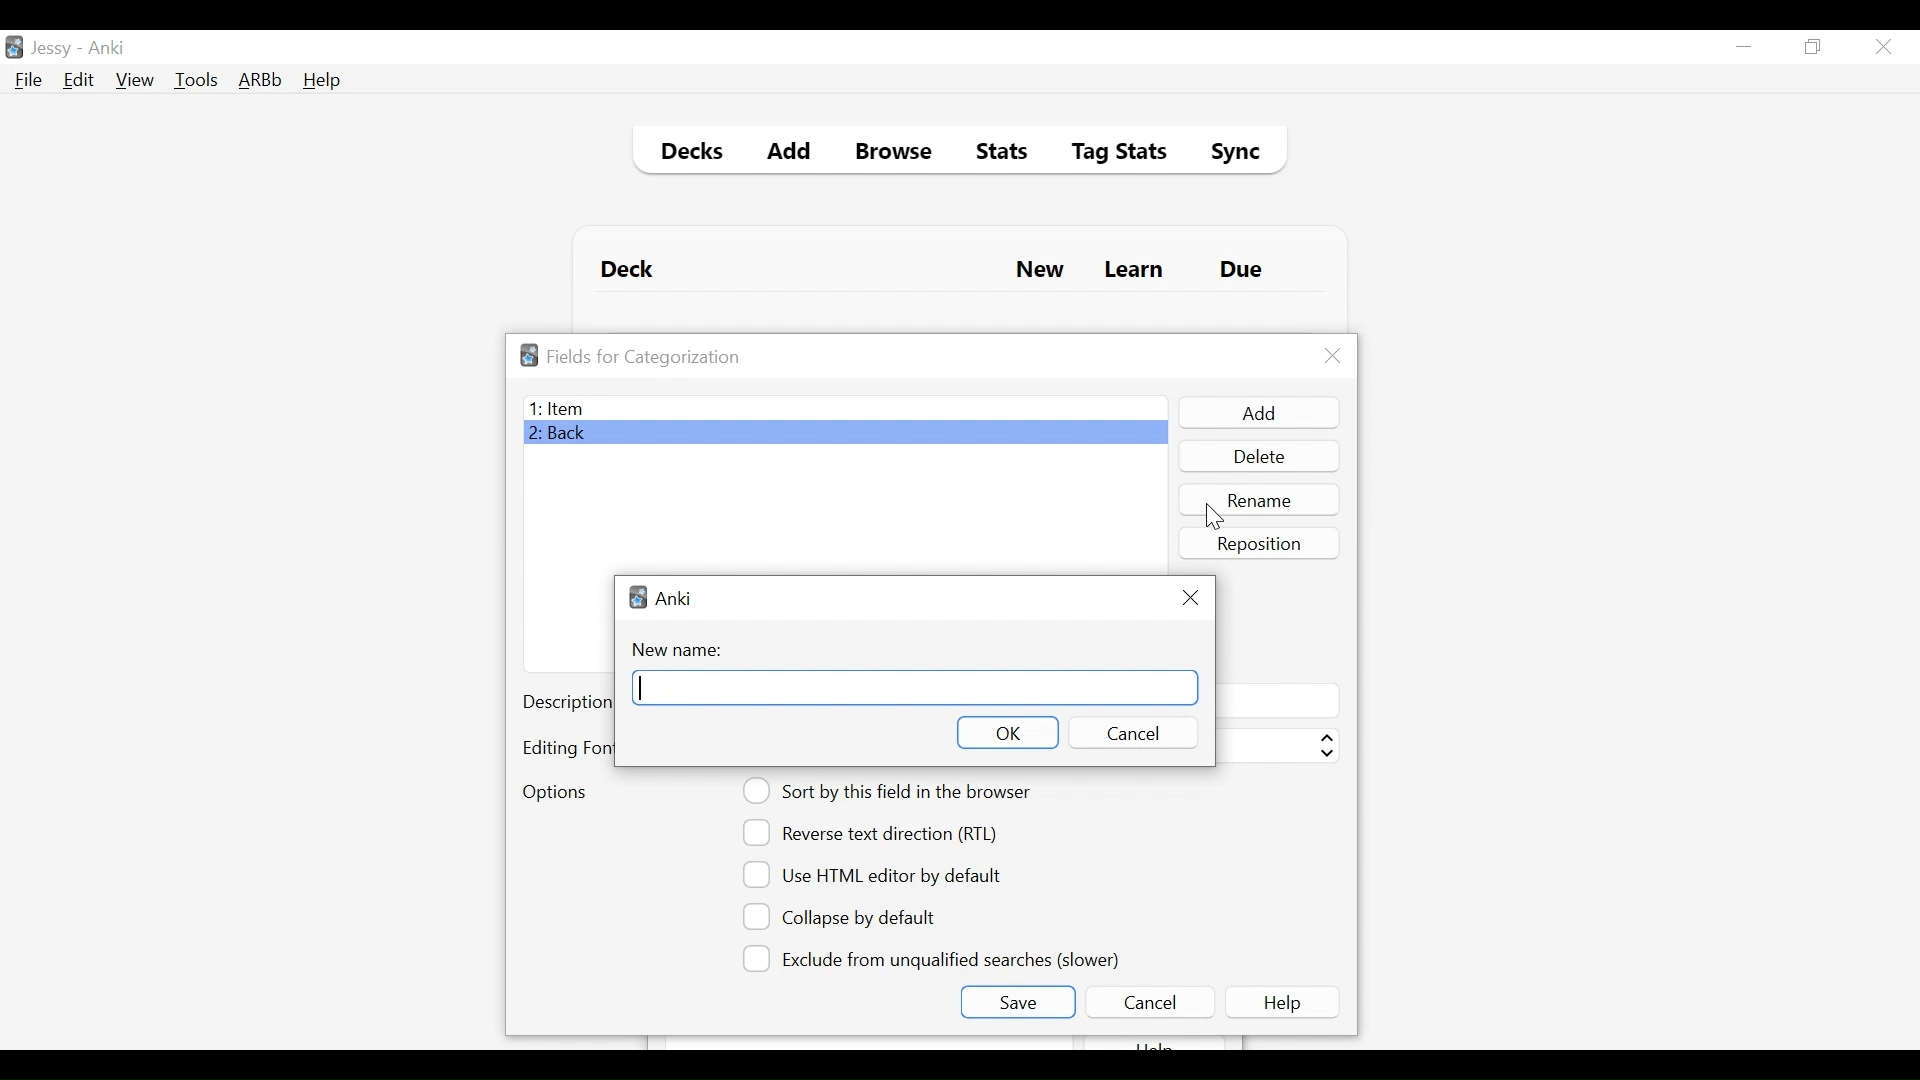  I want to click on Editing Font, so click(566, 748).